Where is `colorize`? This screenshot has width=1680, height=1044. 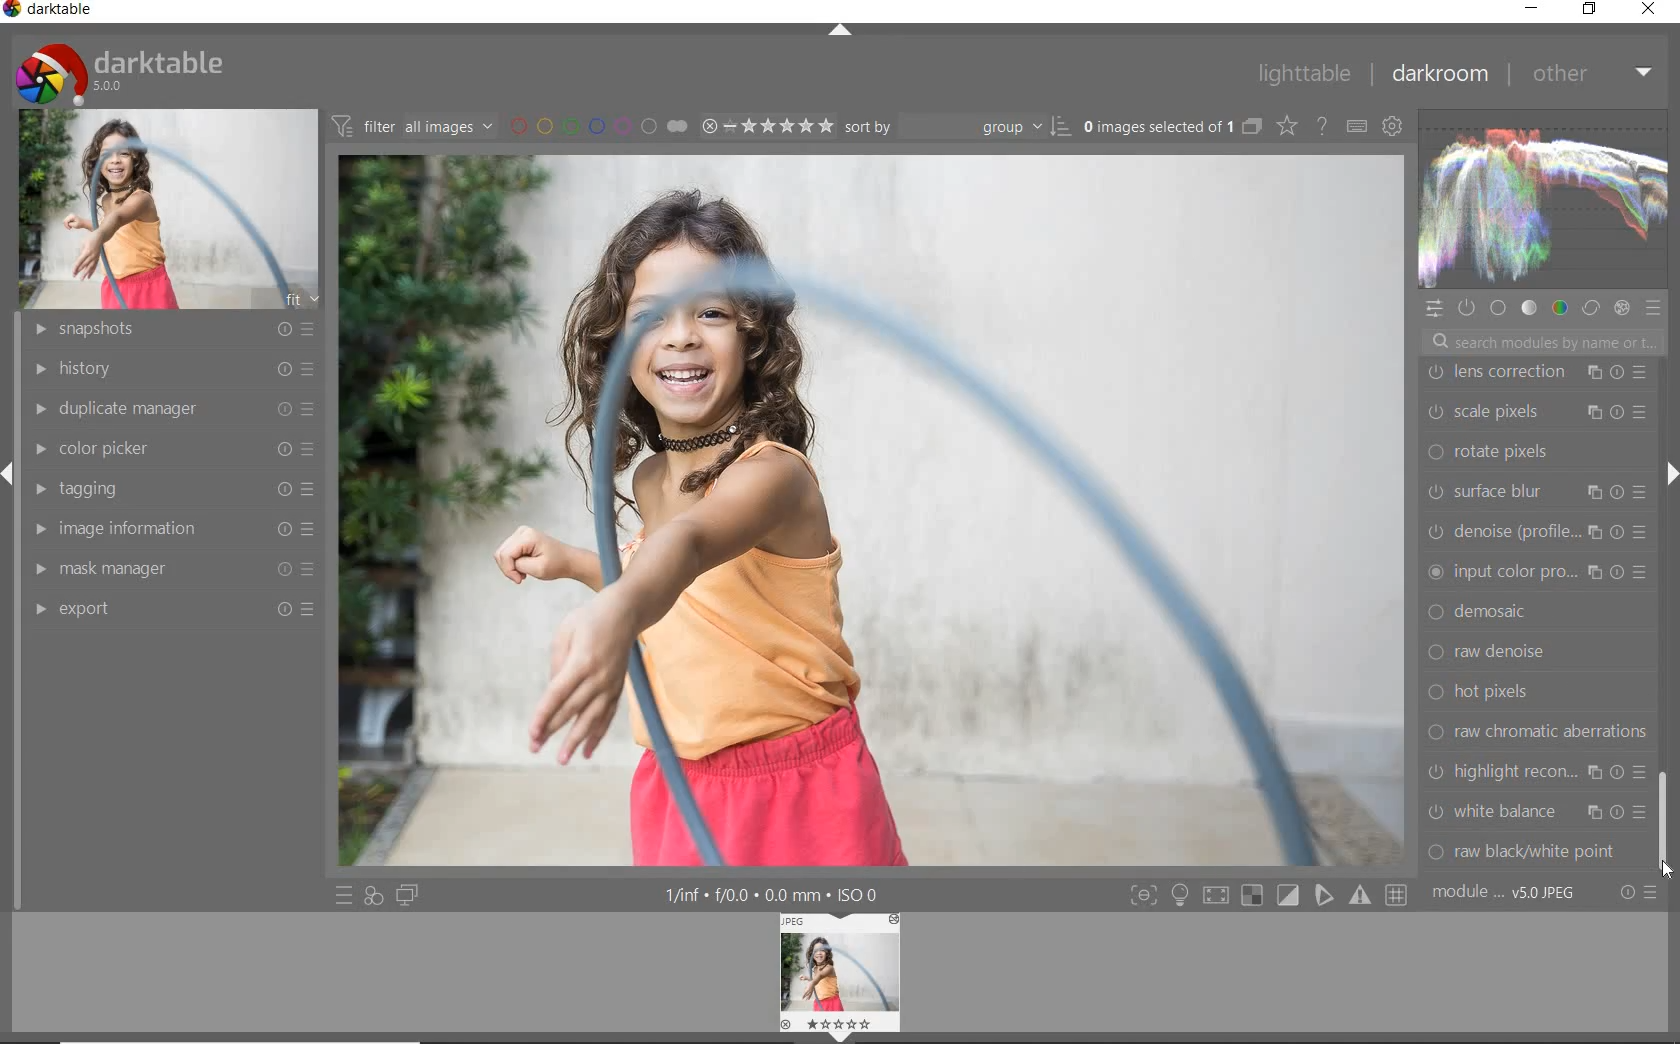
colorize is located at coordinates (1538, 819).